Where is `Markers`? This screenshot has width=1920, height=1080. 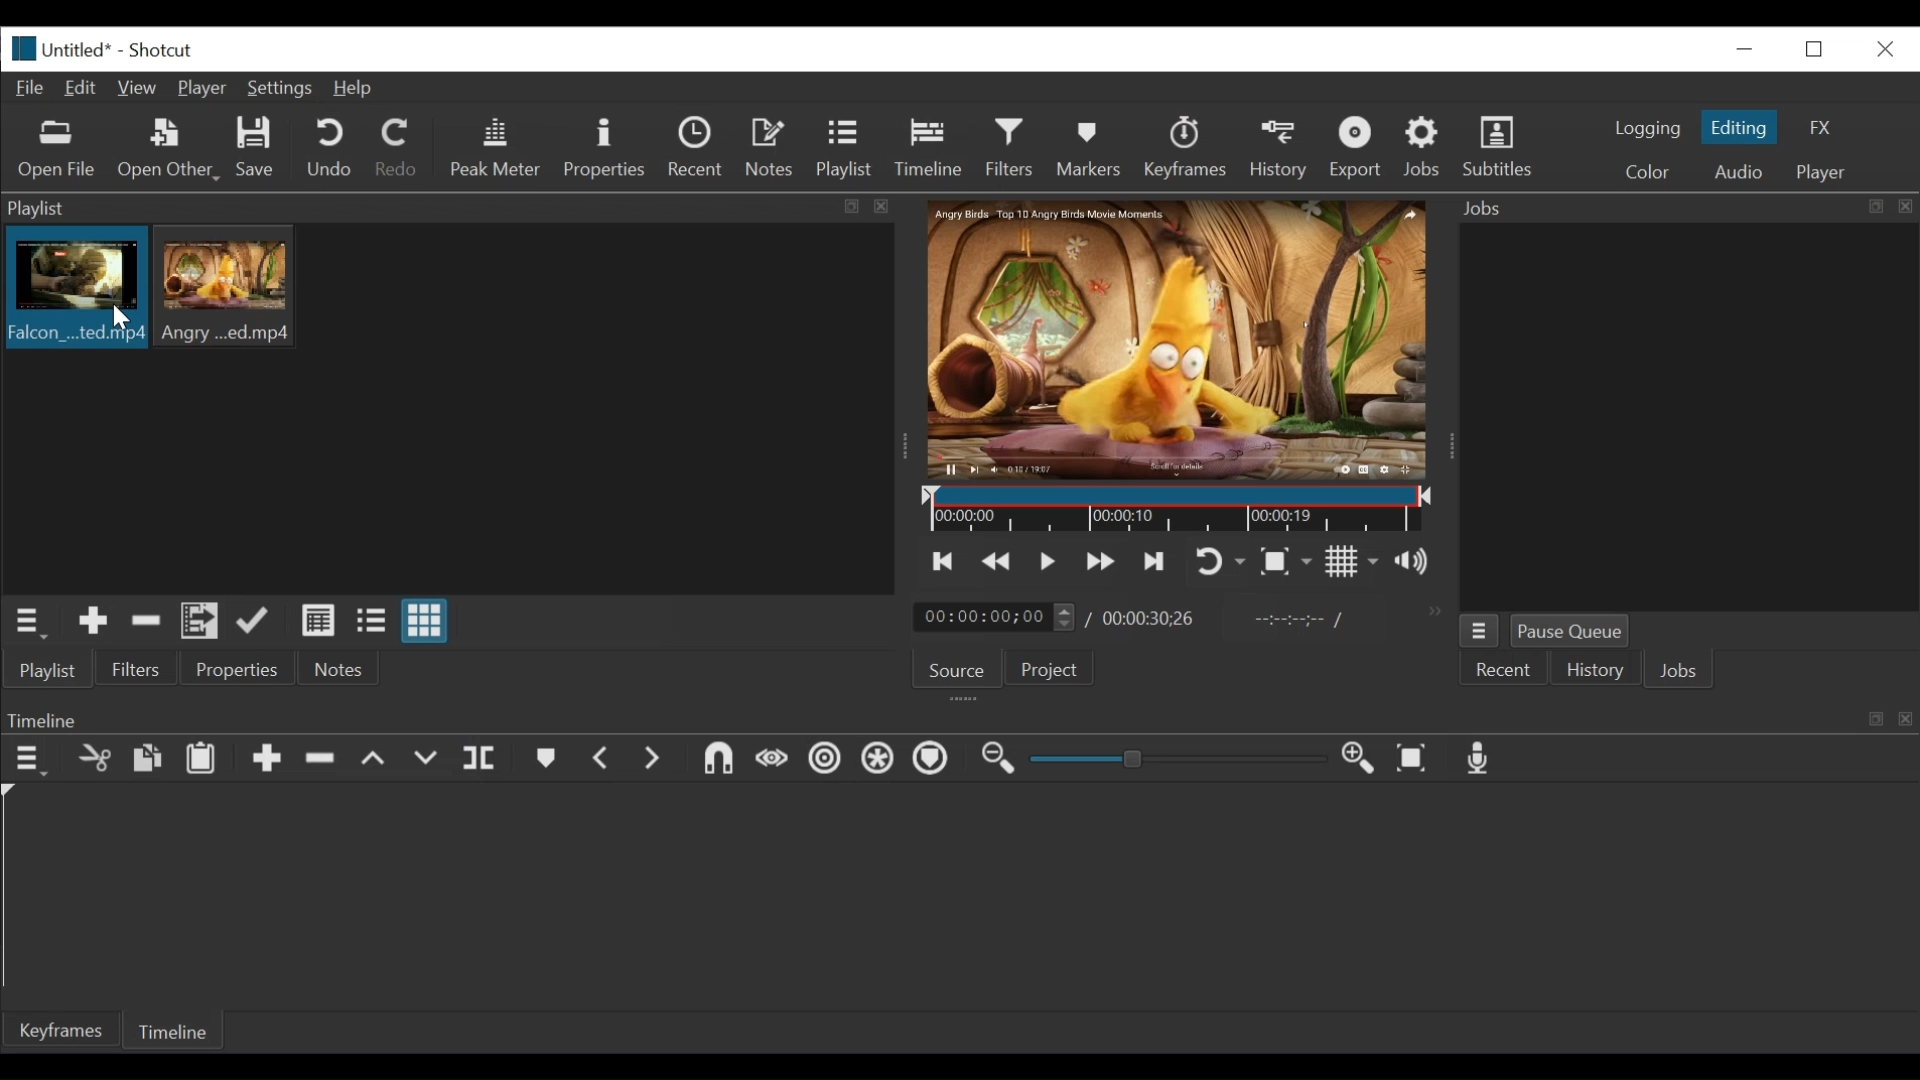 Markers is located at coordinates (1093, 147).